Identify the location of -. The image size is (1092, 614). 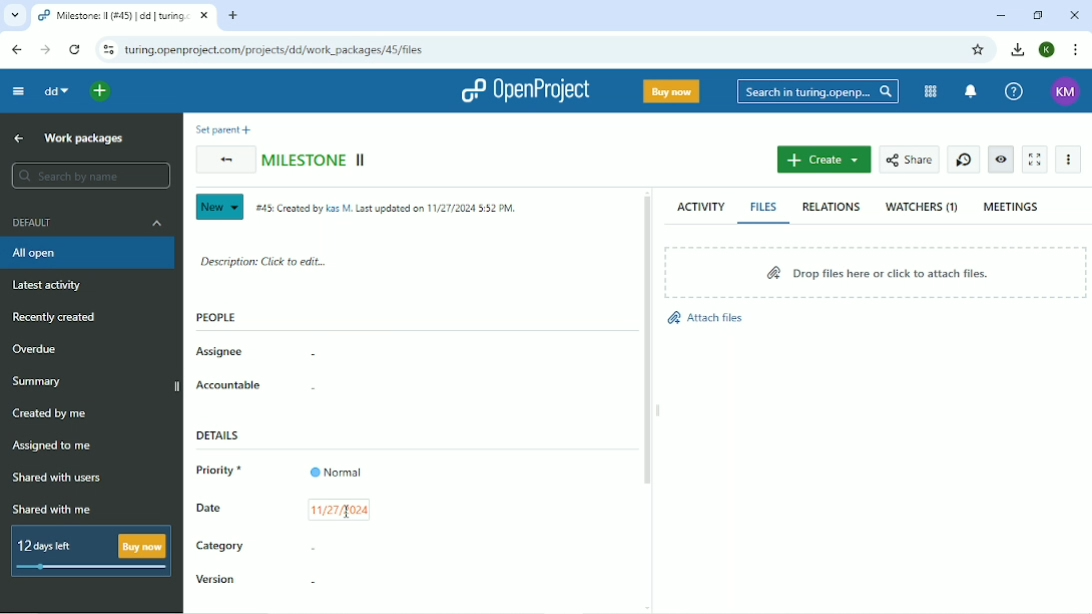
(306, 356).